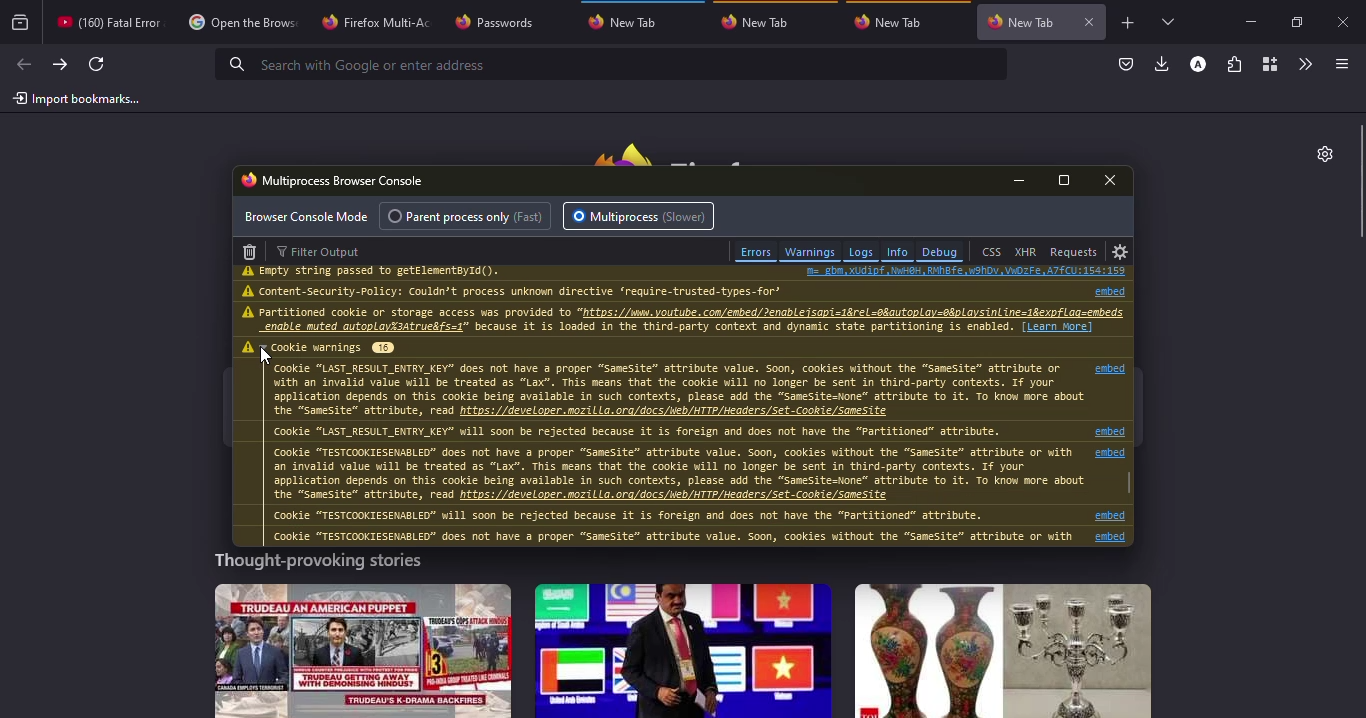 This screenshot has width=1366, height=718. Describe the element at coordinates (1023, 180) in the screenshot. I see `minimize` at that location.